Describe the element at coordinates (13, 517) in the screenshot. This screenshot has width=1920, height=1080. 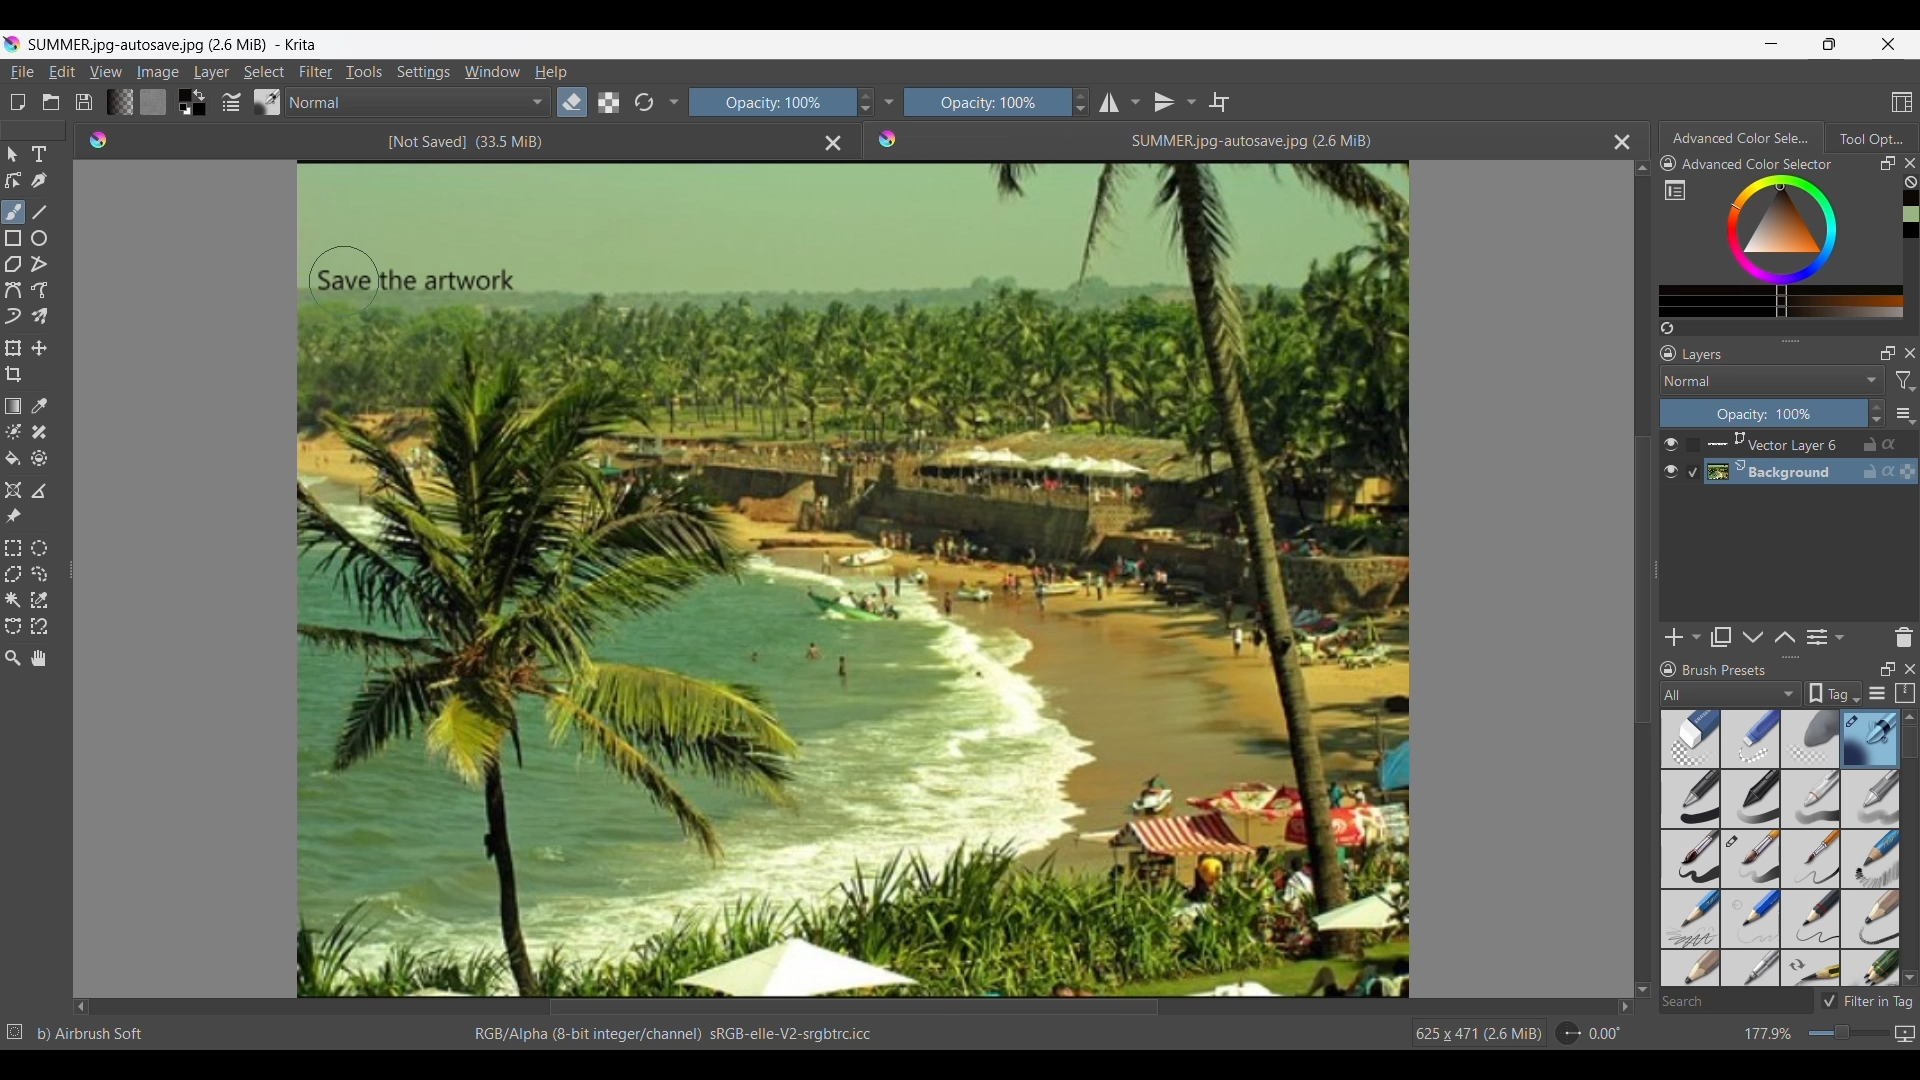
I see `Reference images tool` at that location.